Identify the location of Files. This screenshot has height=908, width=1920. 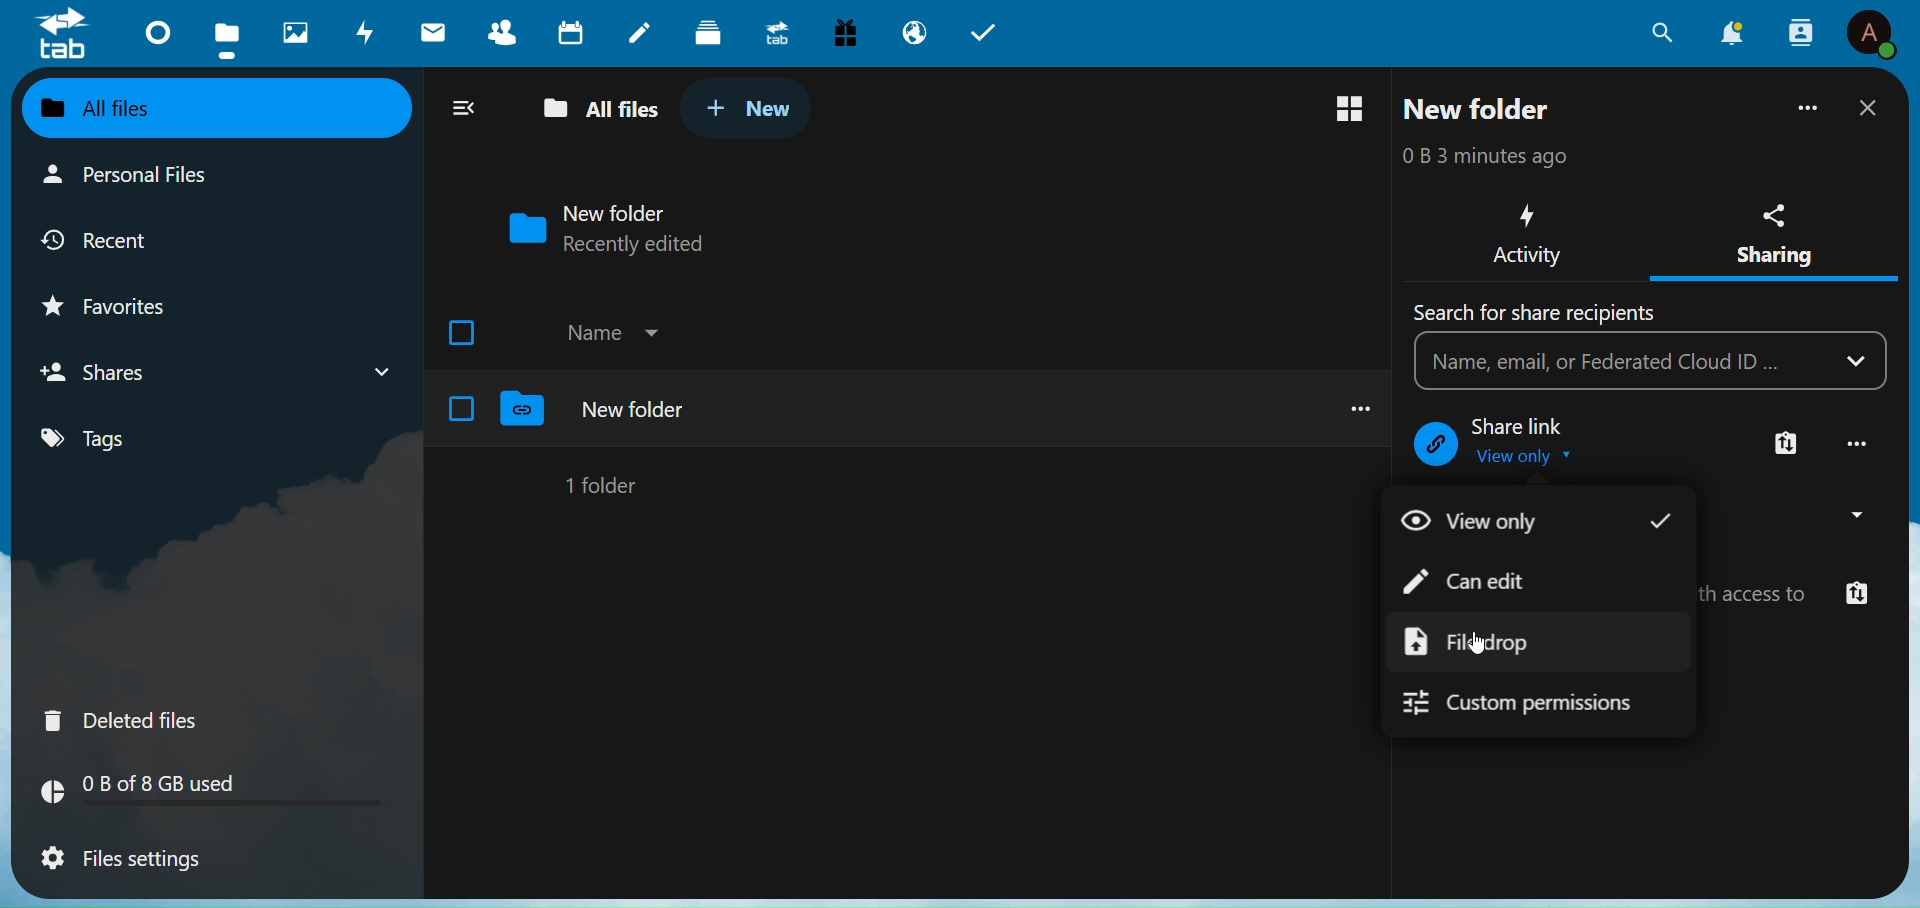
(225, 36).